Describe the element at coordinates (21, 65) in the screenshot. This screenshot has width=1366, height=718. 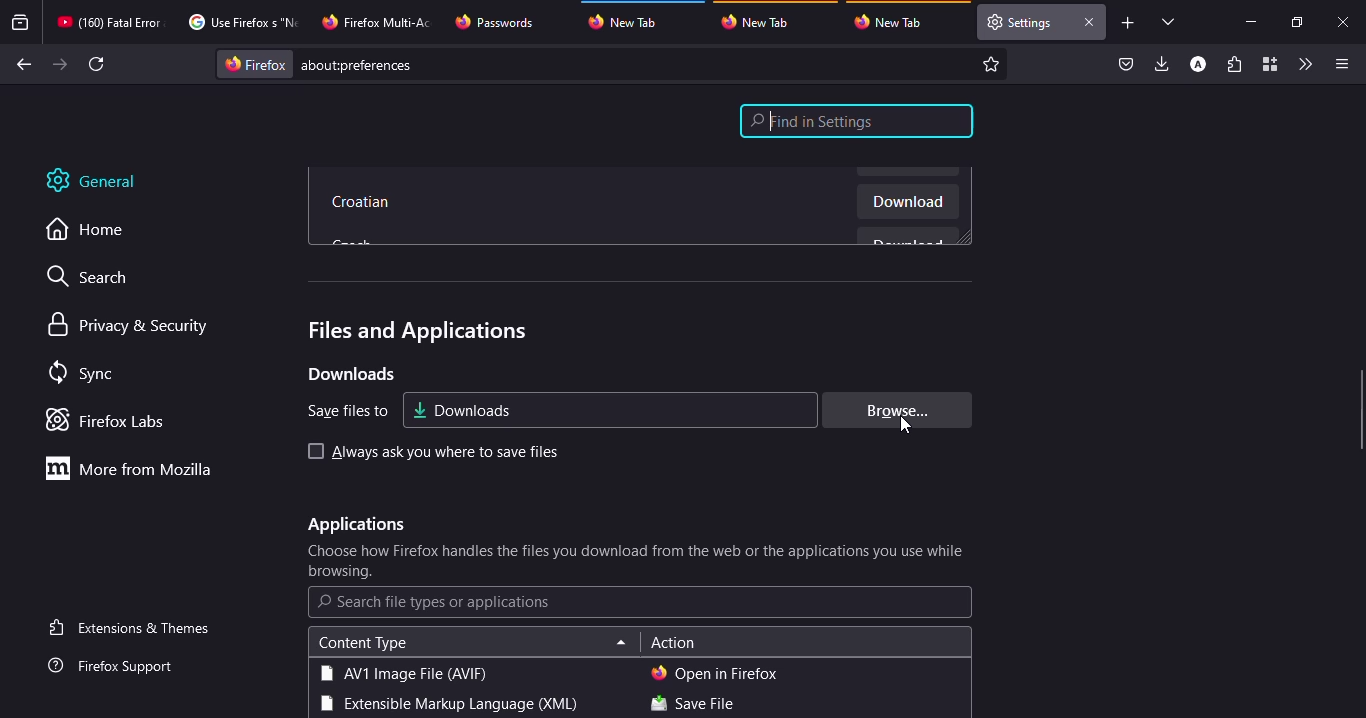
I see `back` at that location.